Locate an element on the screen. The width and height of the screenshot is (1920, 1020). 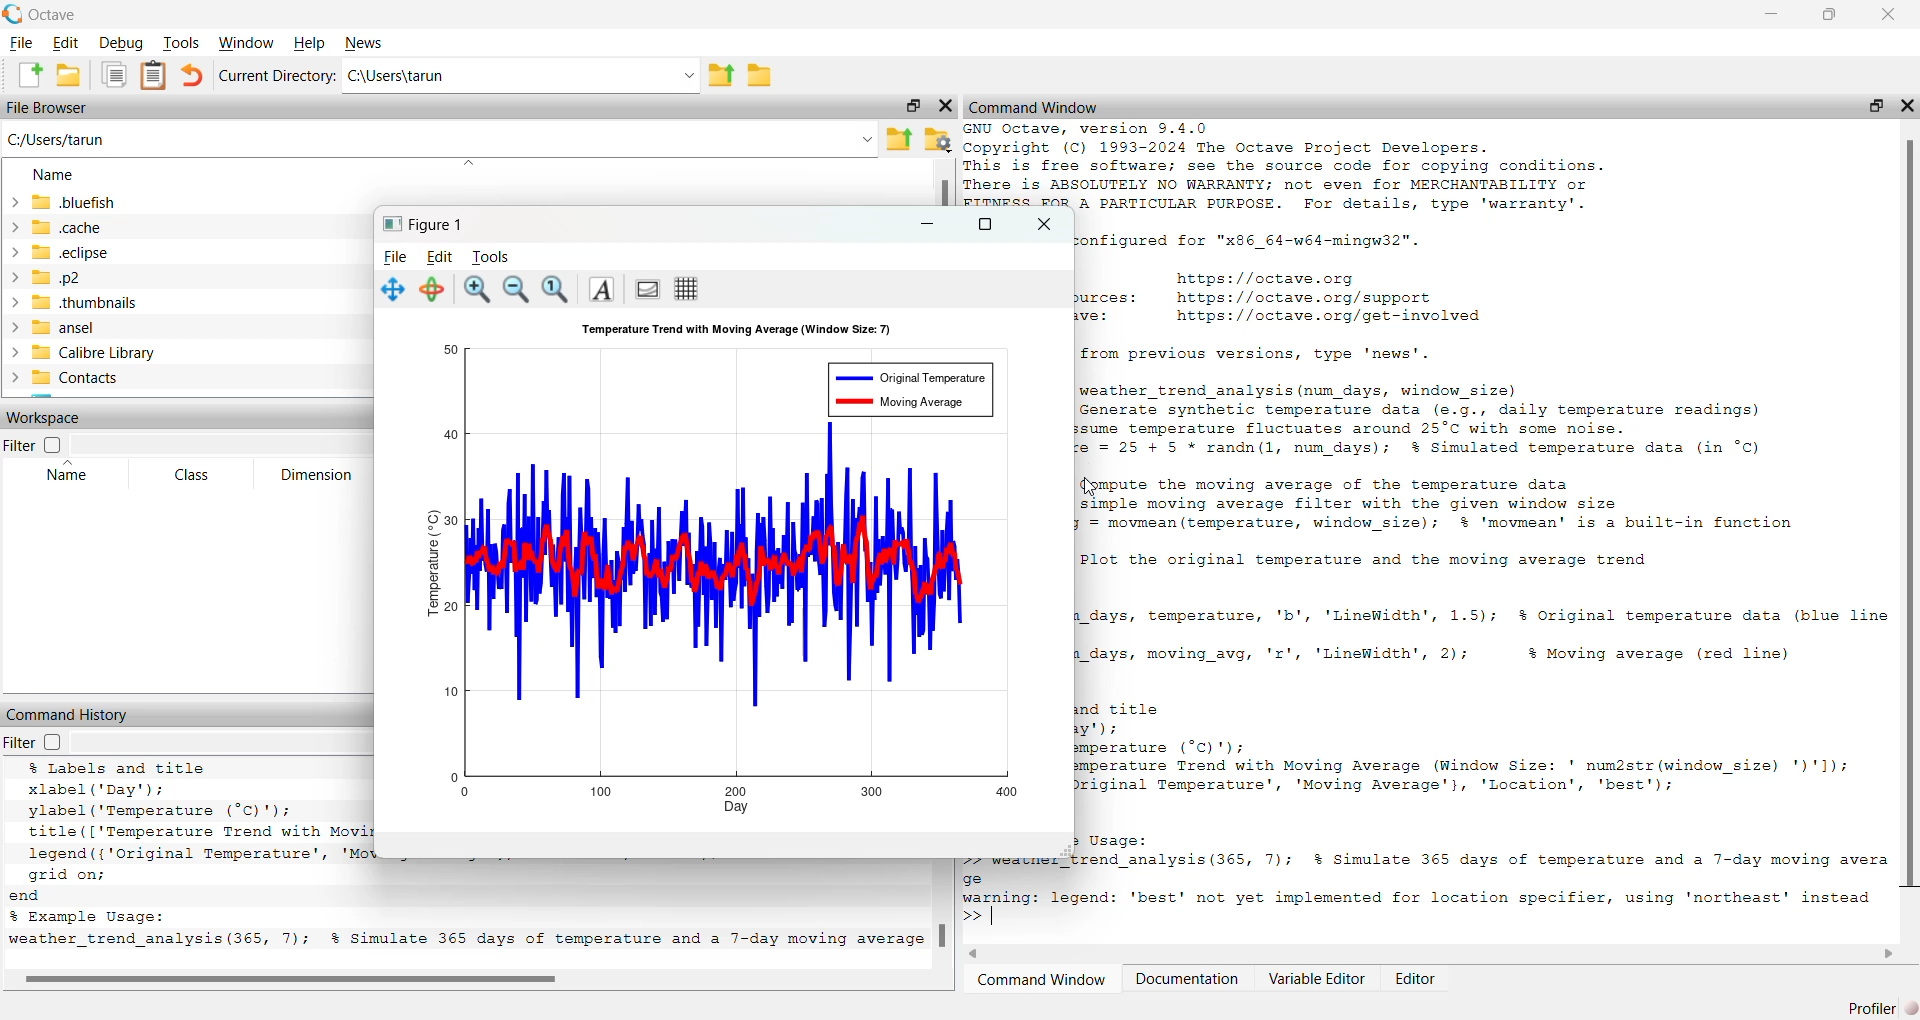
Folder settings is located at coordinates (937, 140).